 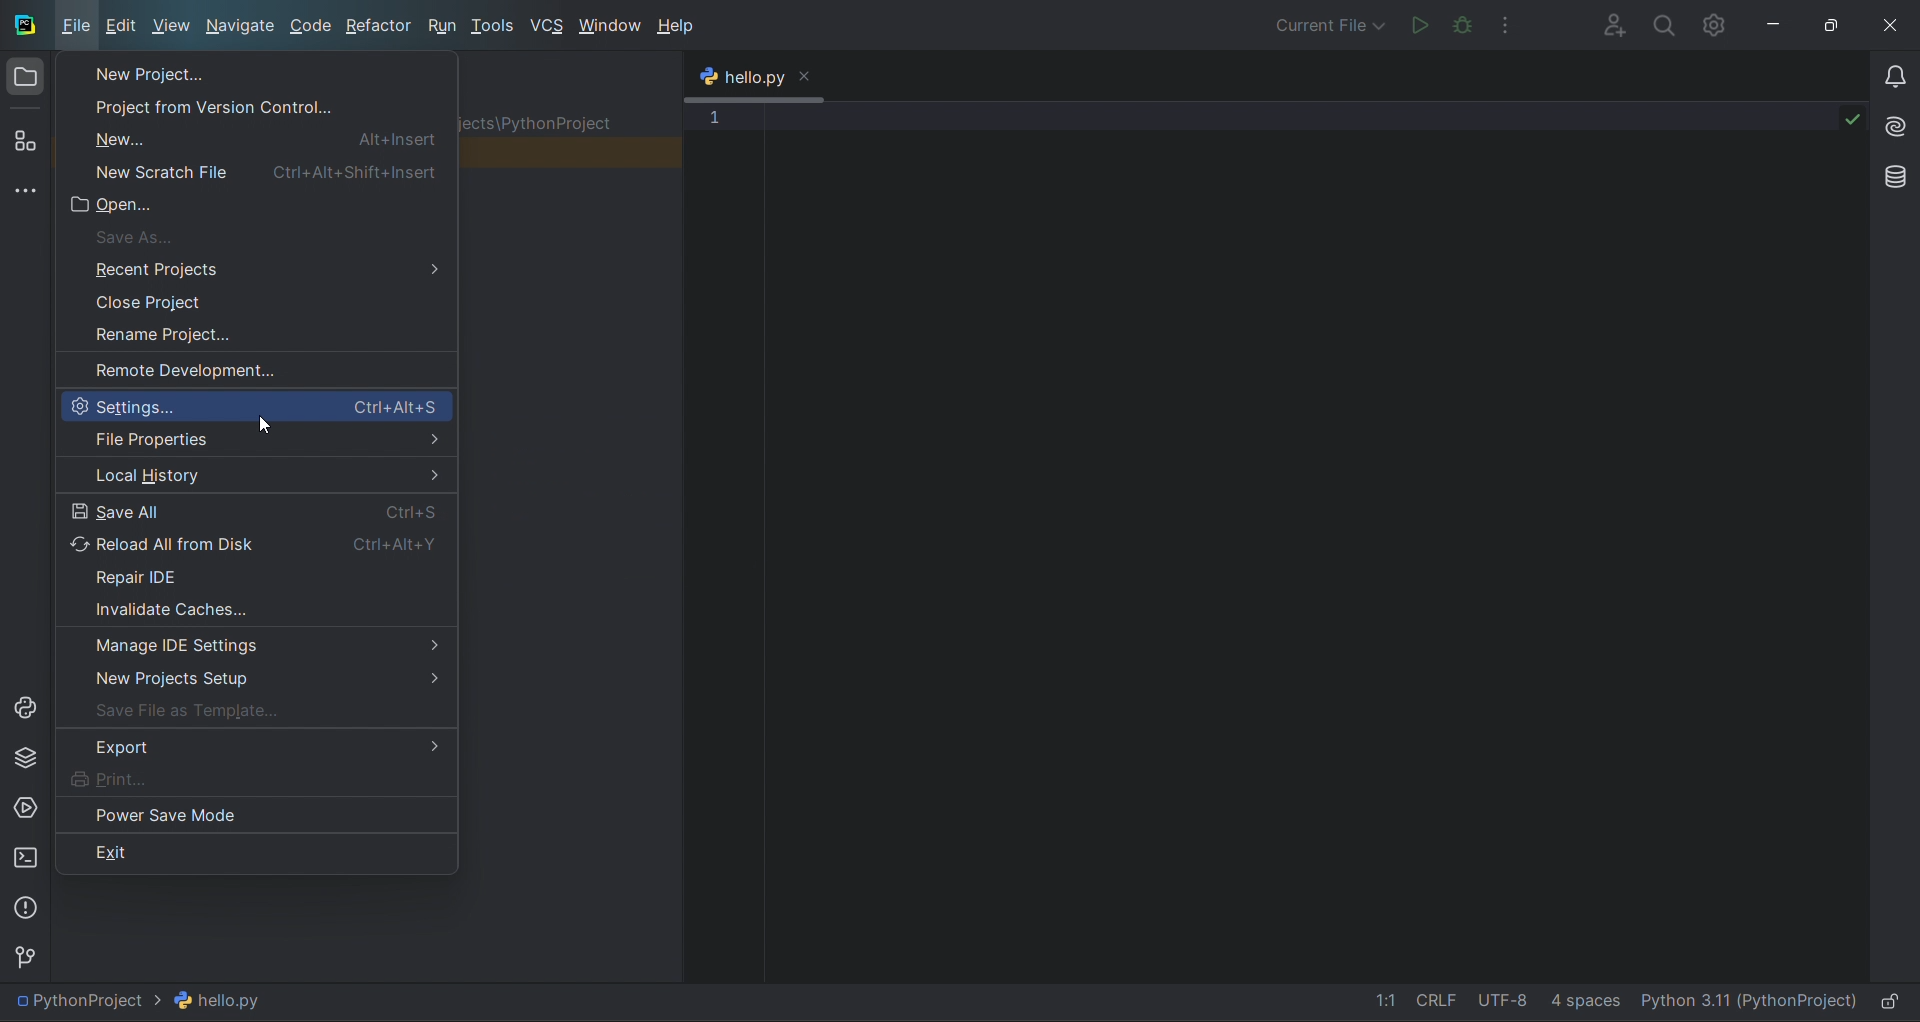 I want to click on refactor, so click(x=371, y=28).